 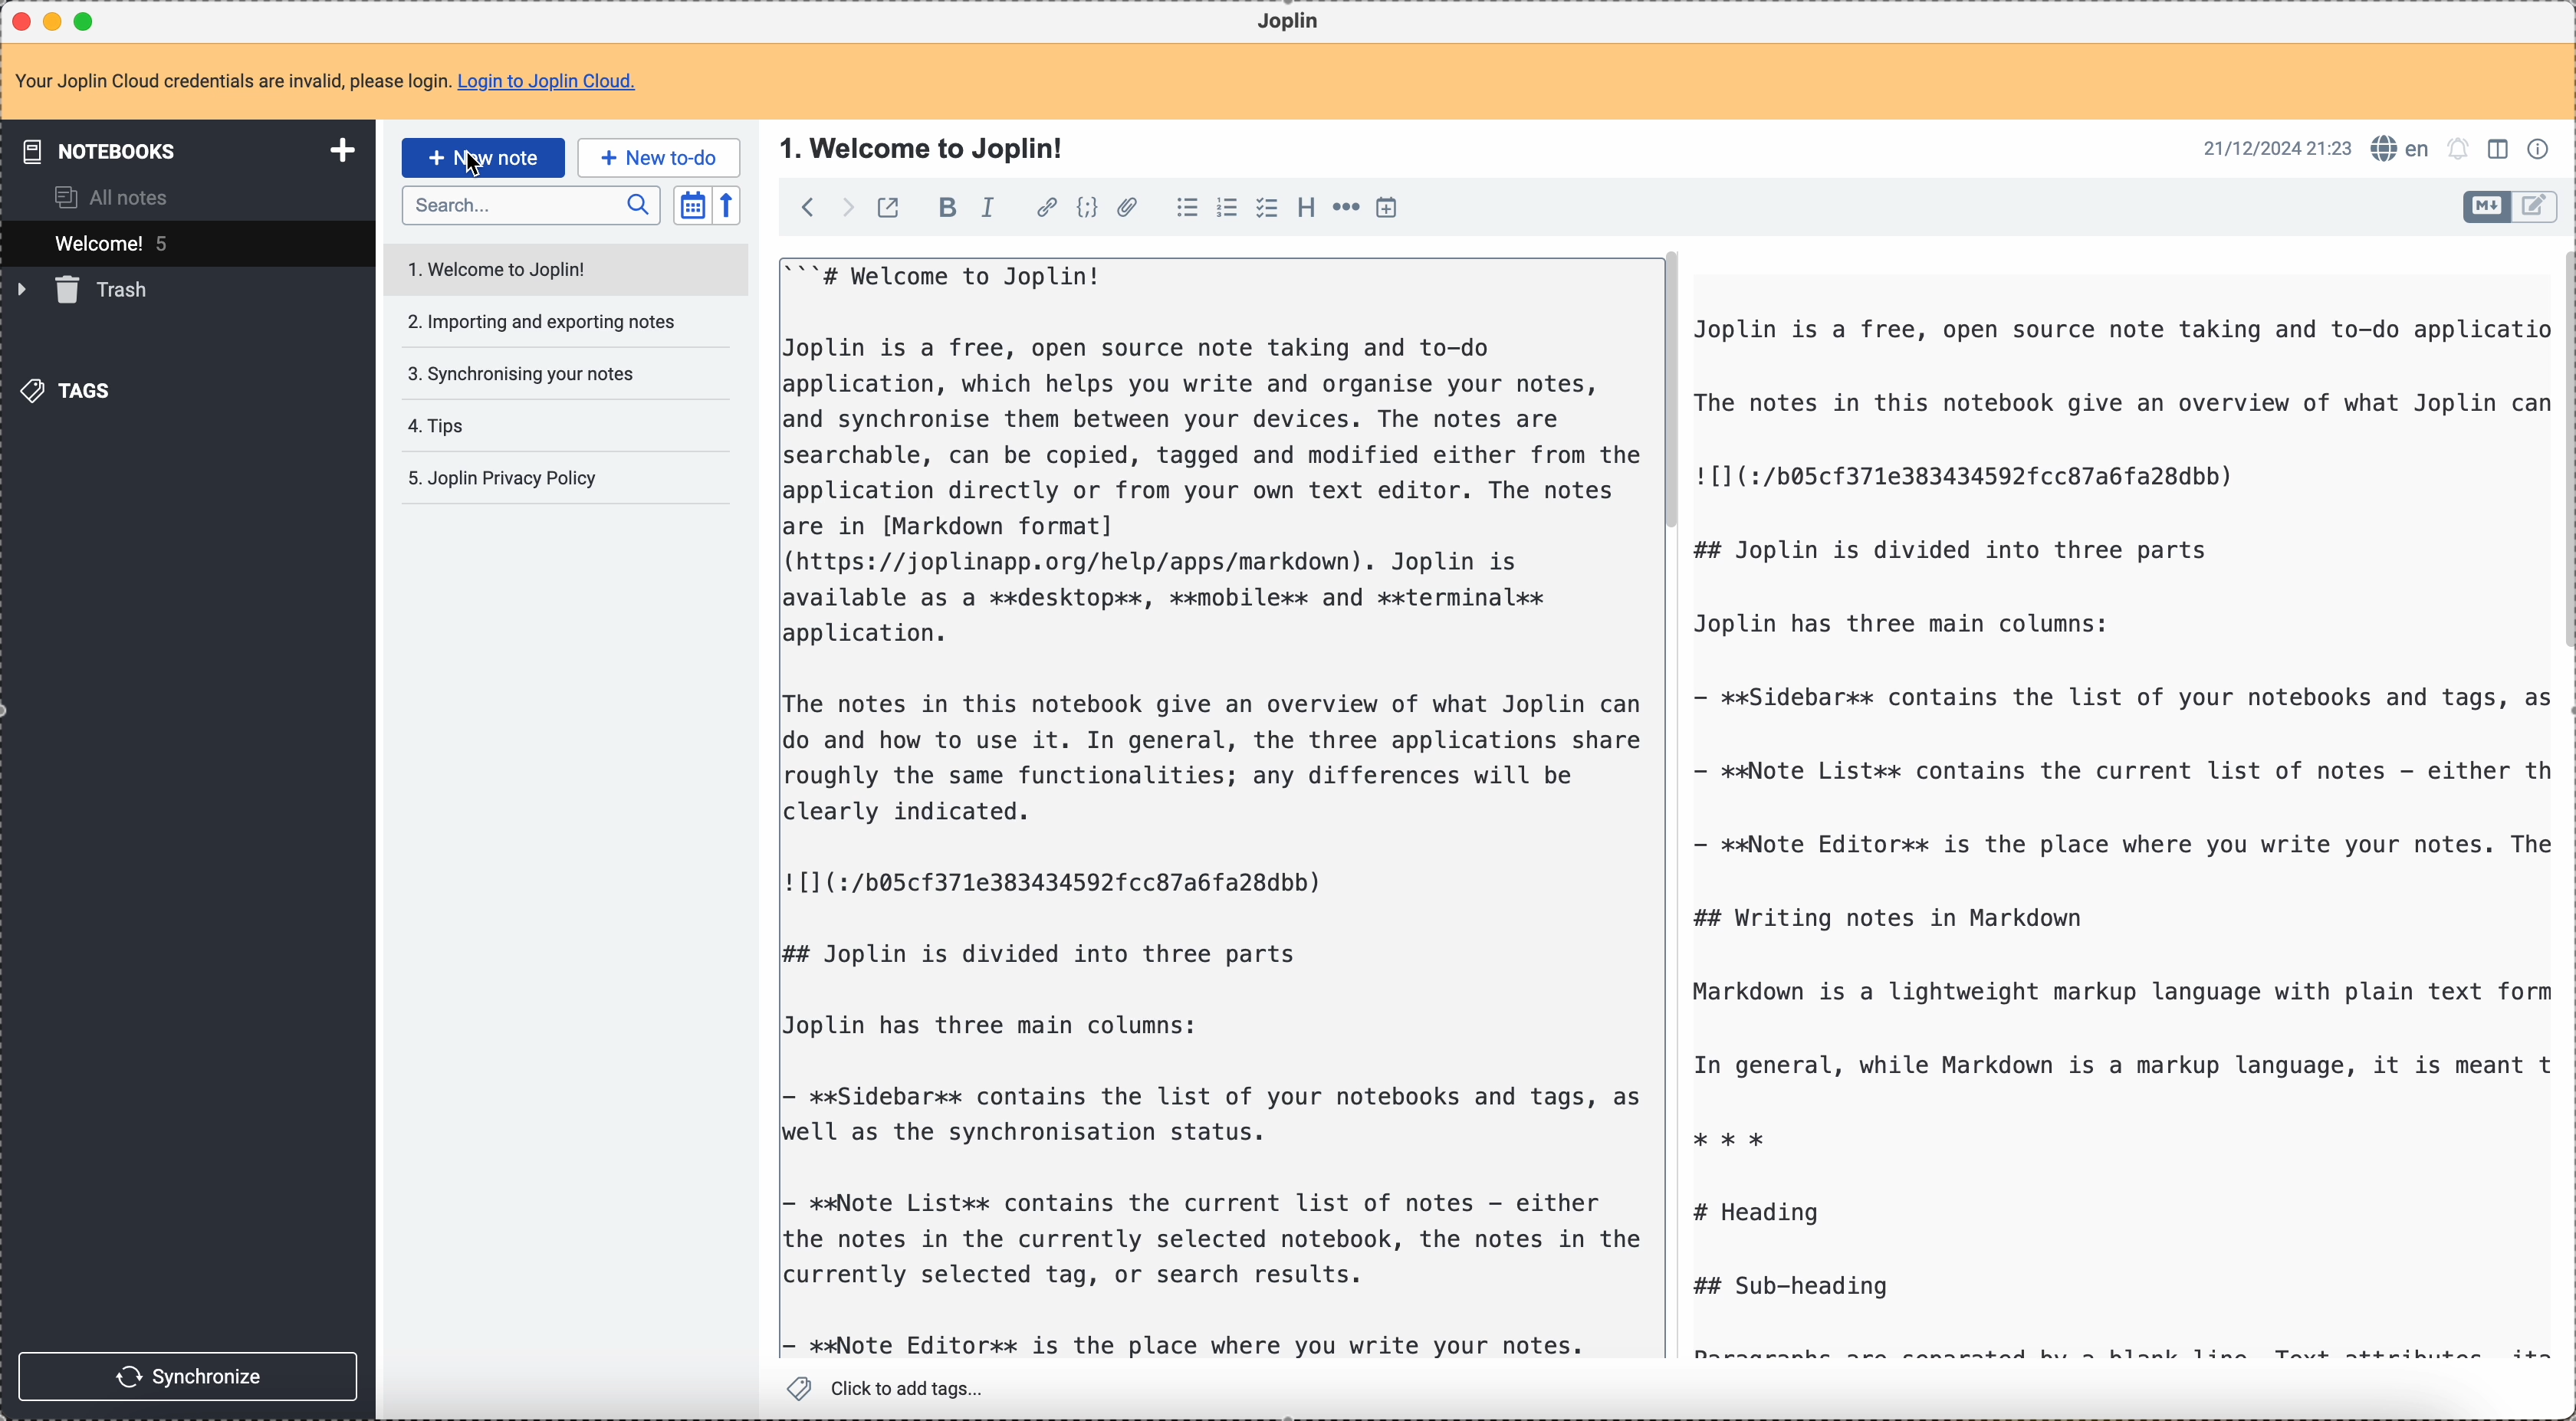 I want to click on heading, so click(x=1306, y=208).